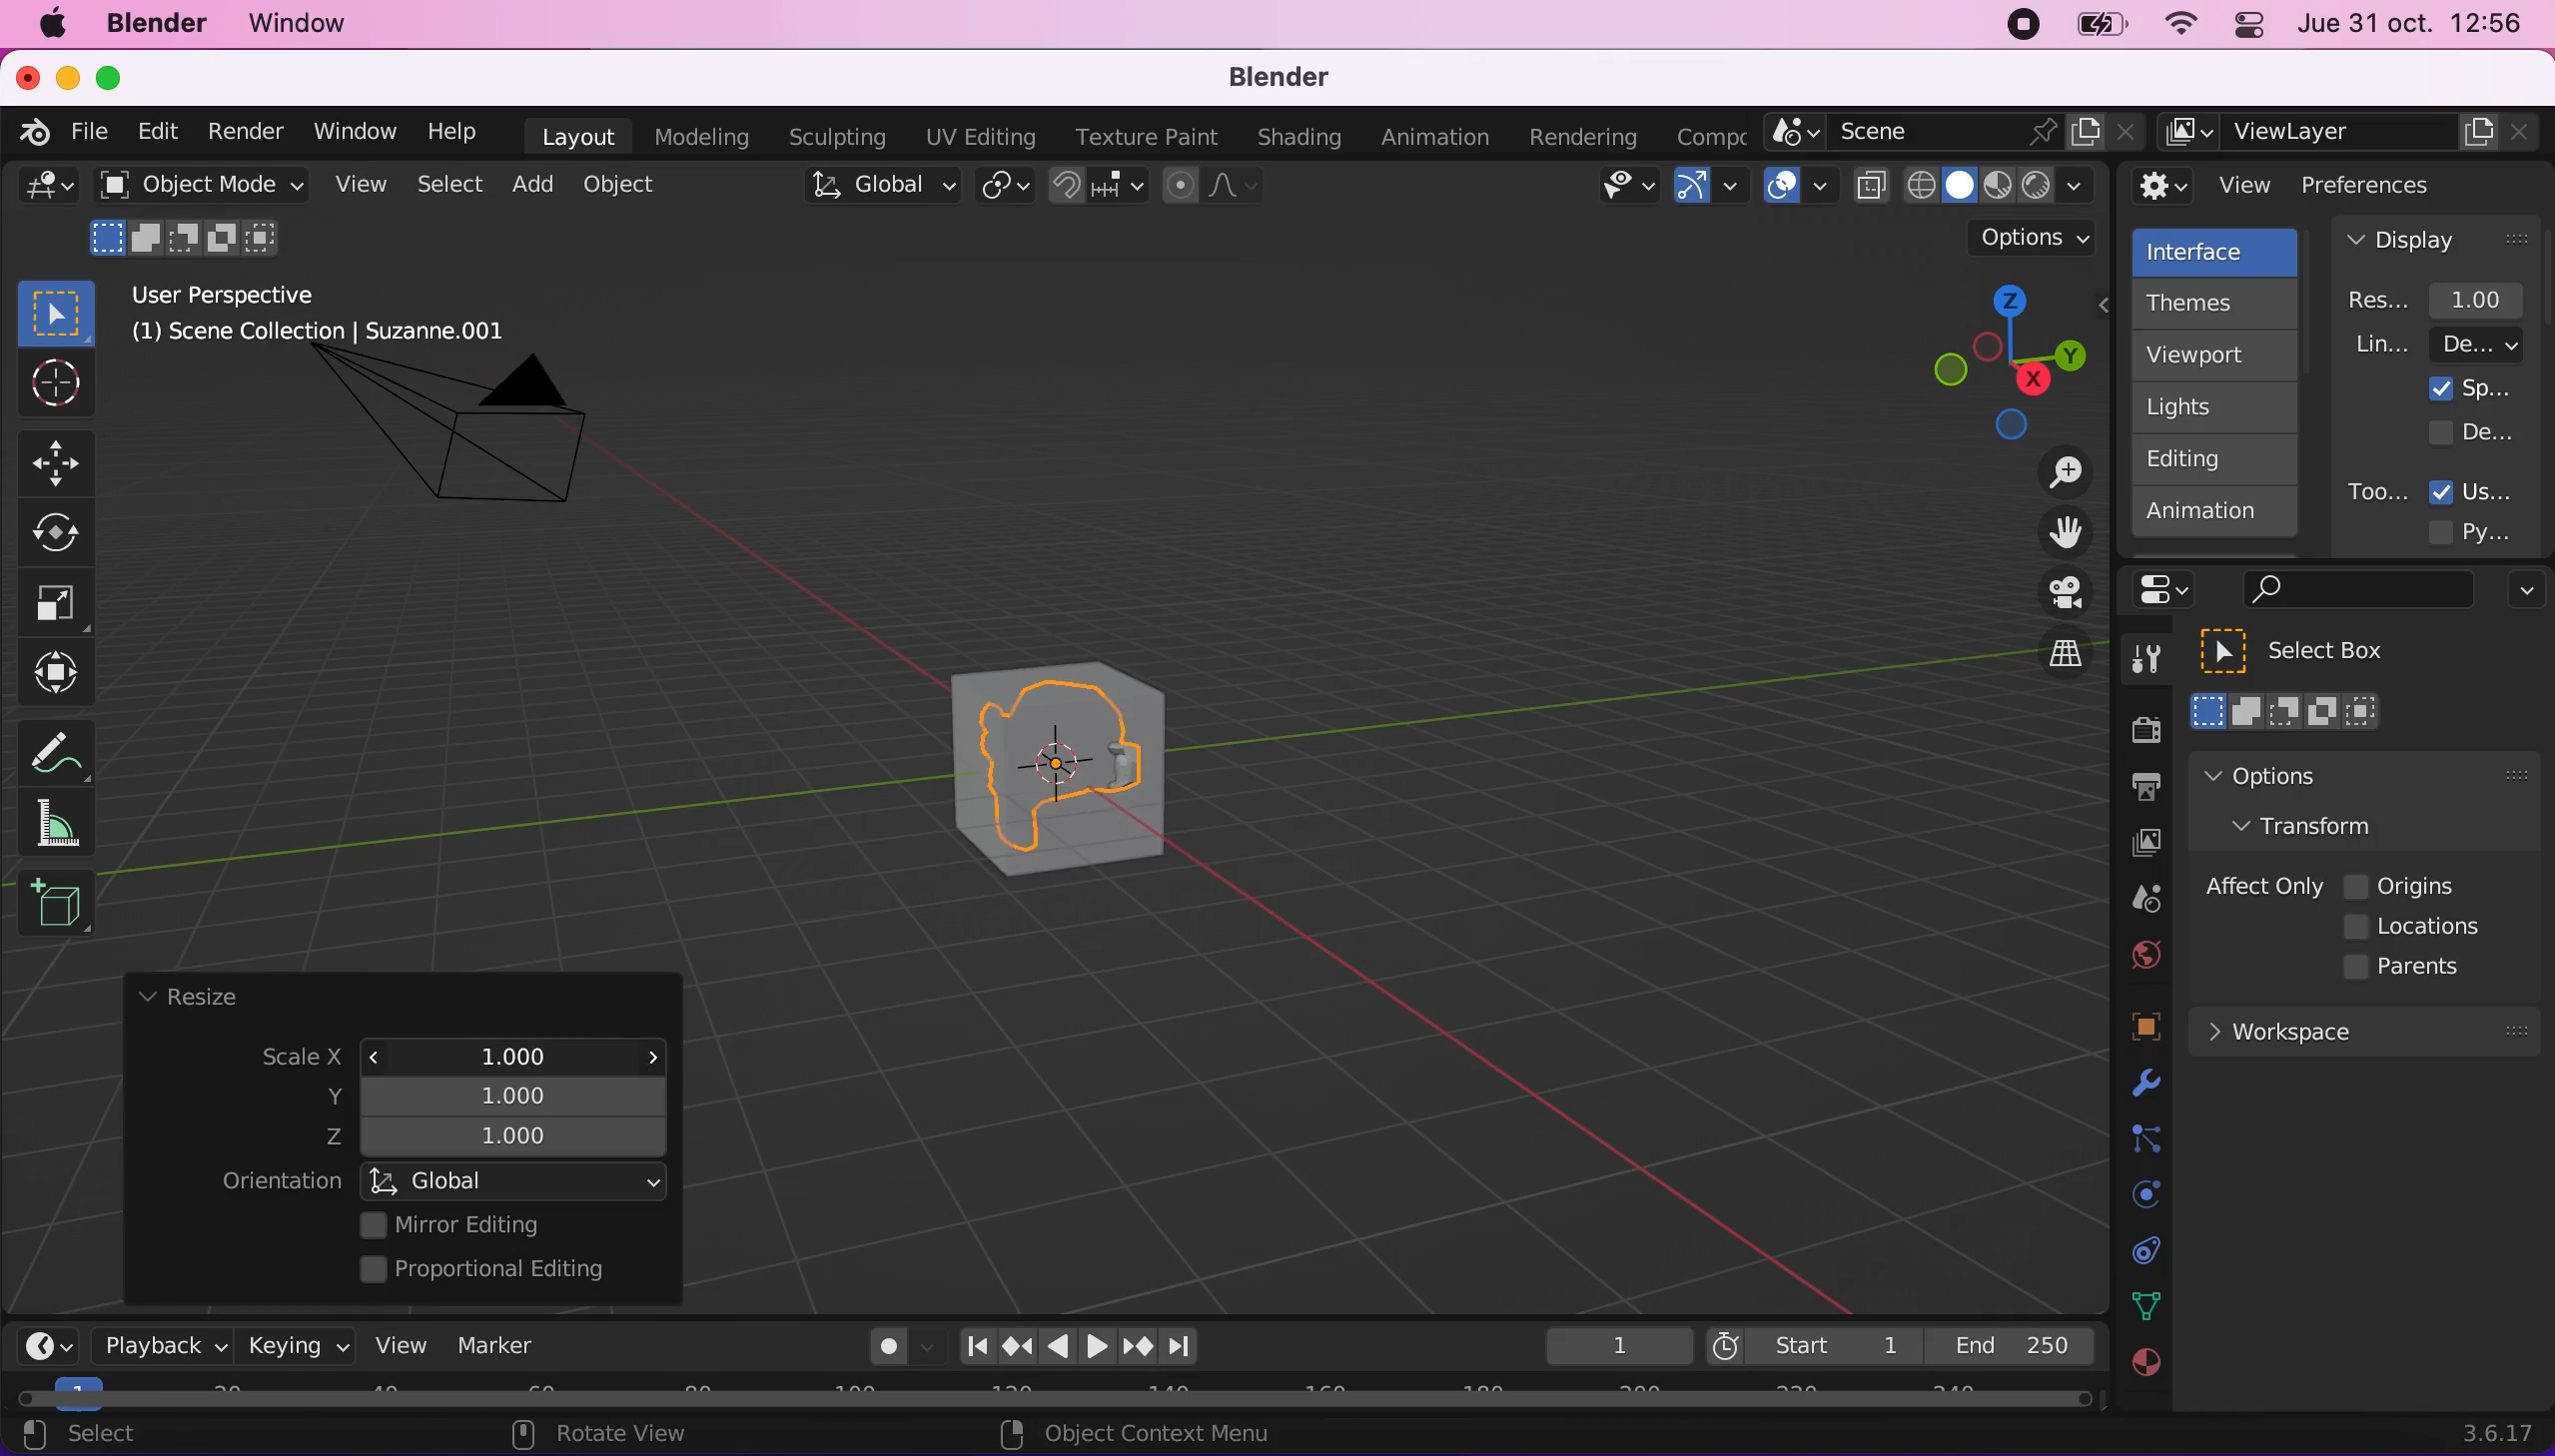 Image resolution: width=2555 pixels, height=1456 pixels. What do you see at coordinates (294, 1345) in the screenshot?
I see `keying` at bounding box center [294, 1345].